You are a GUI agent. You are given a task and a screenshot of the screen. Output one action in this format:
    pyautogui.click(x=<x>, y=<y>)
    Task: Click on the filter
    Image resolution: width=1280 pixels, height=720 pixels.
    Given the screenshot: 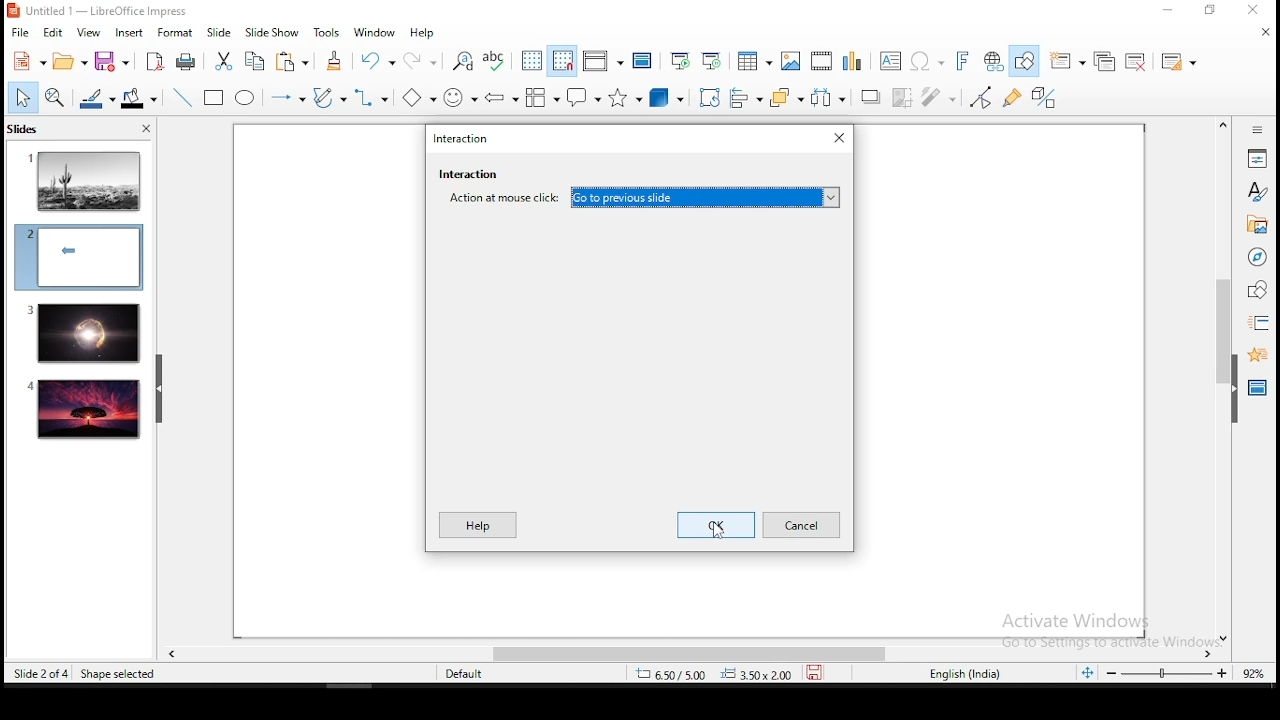 What is the action you would take?
    pyautogui.click(x=939, y=99)
    